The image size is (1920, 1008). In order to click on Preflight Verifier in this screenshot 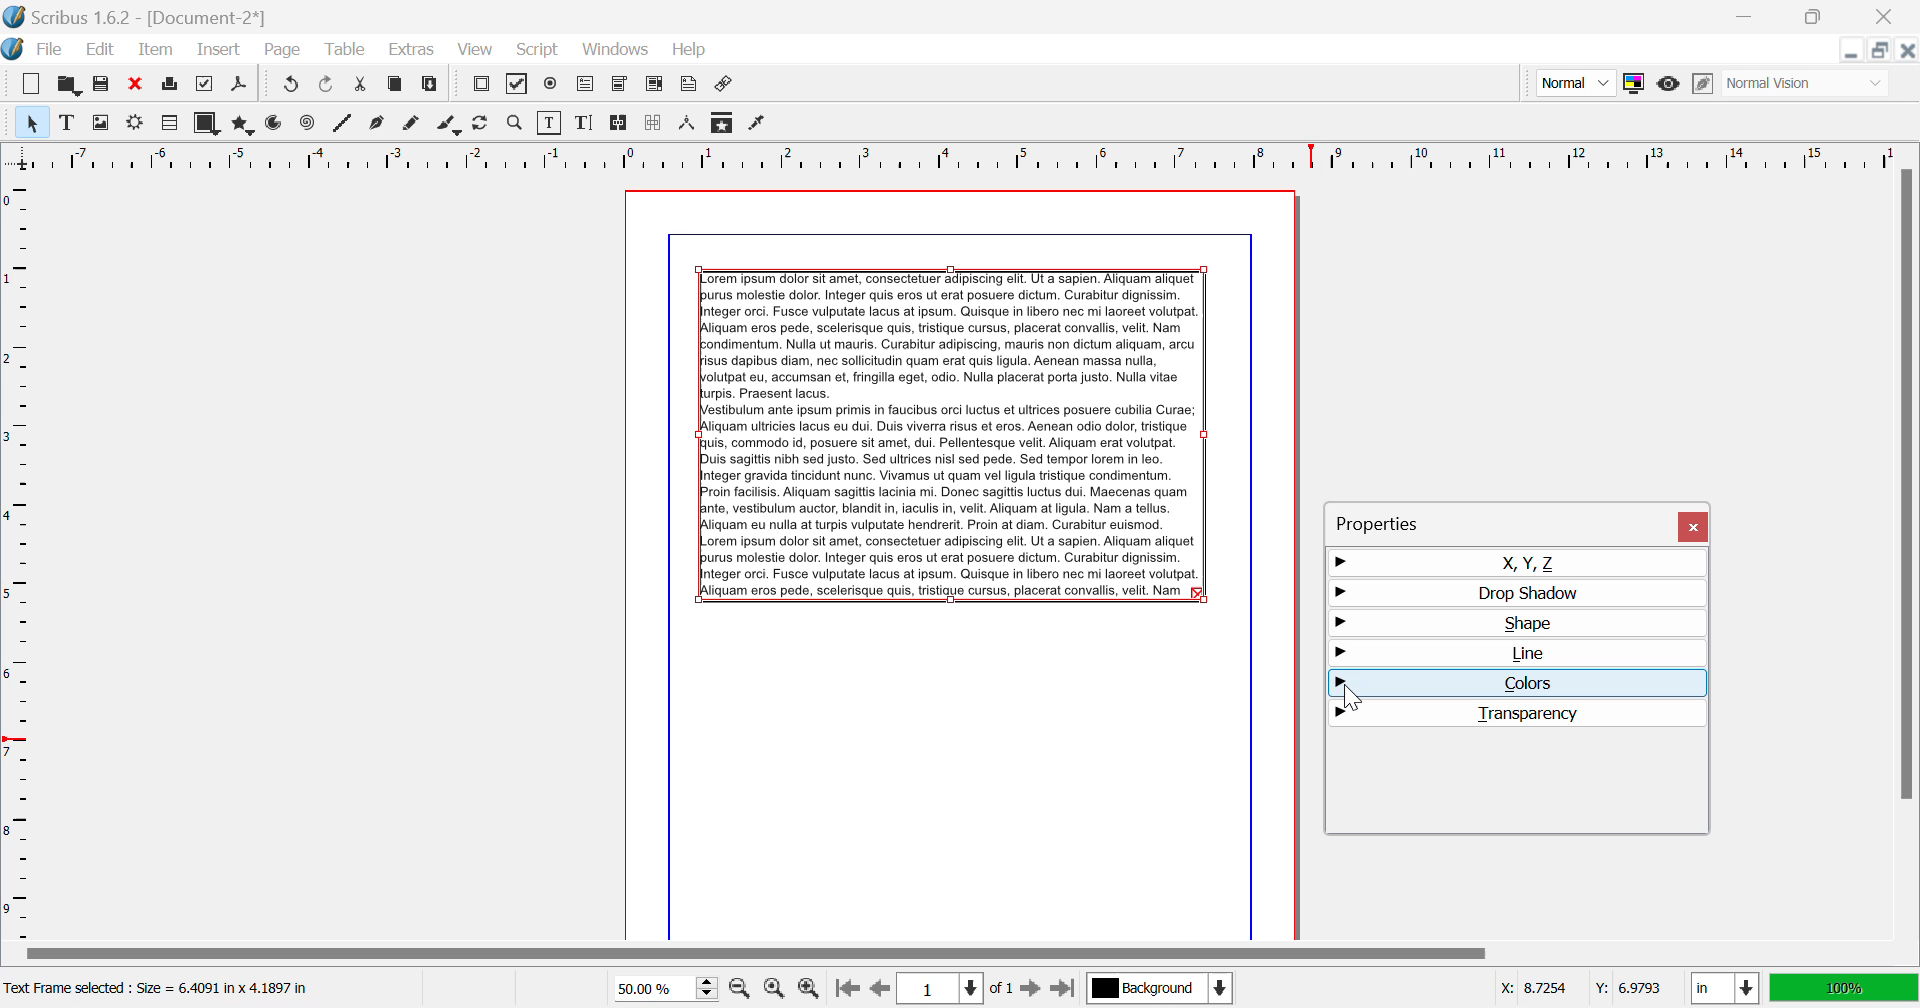, I will do `click(206, 84)`.